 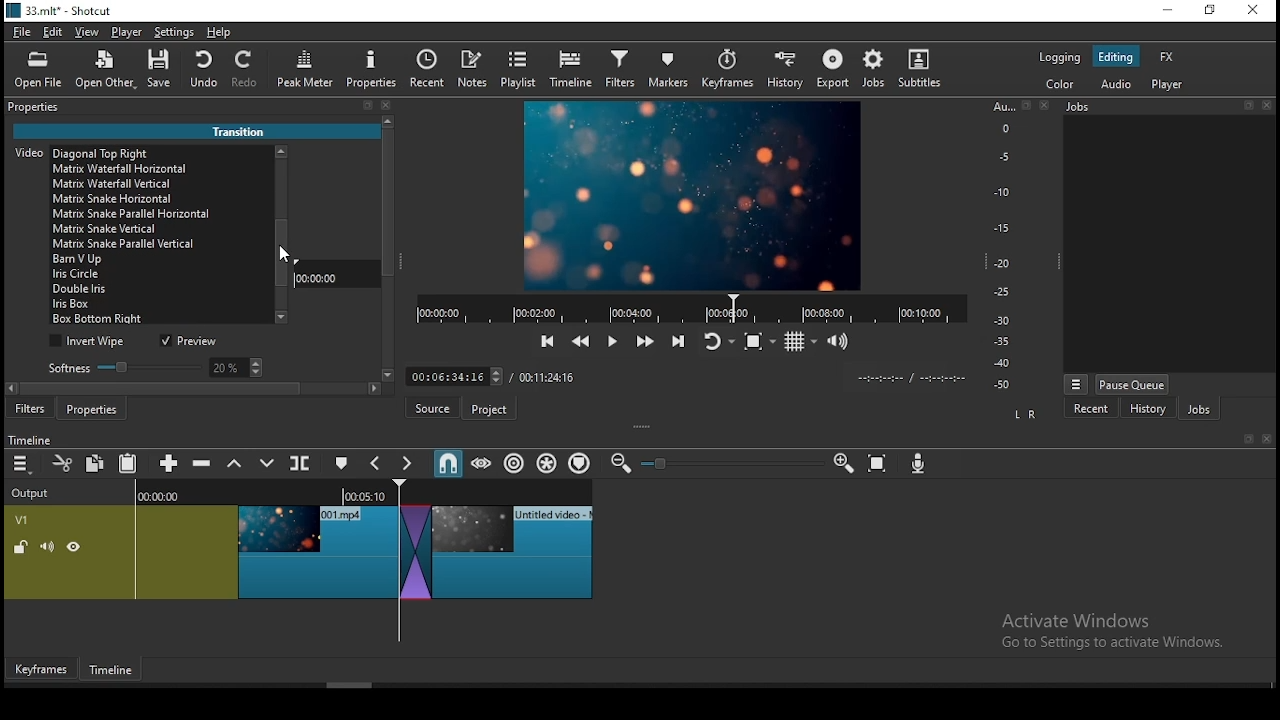 What do you see at coordinates (475, 69) in the screenshot?
I see `notes` at bounding box center [475, 69].